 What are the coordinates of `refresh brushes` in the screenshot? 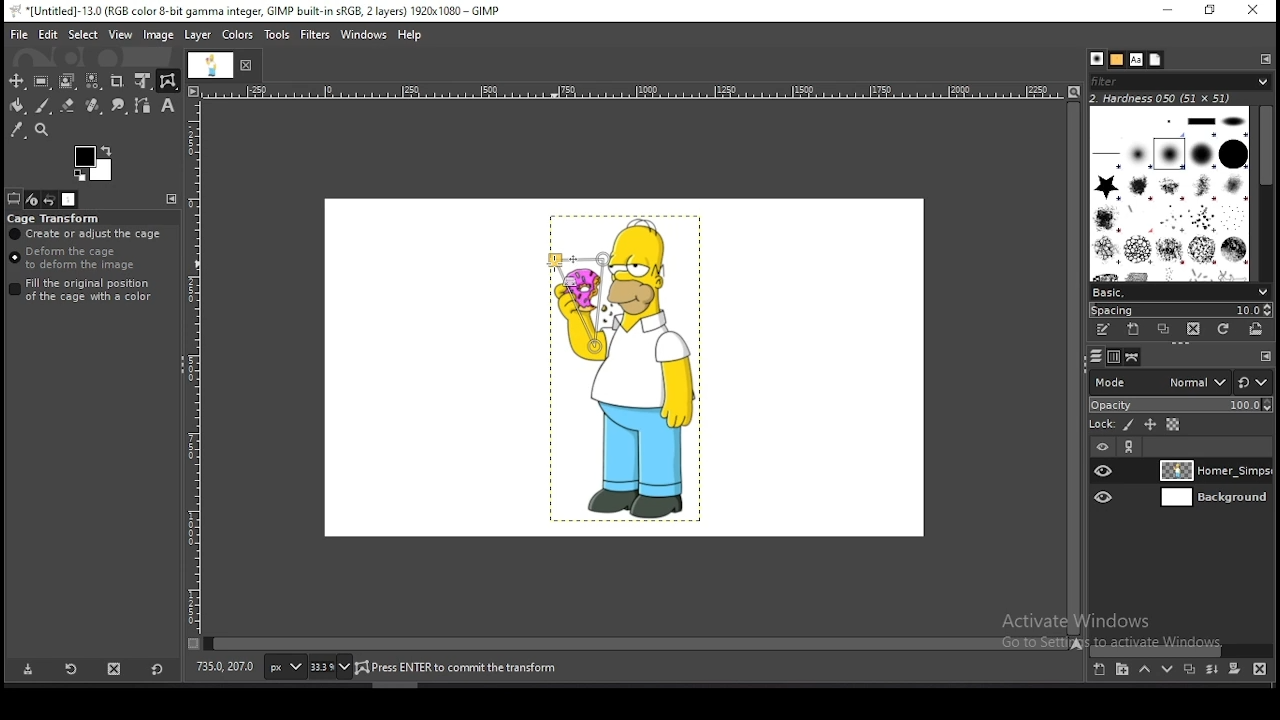 It's located at (1224, 329).